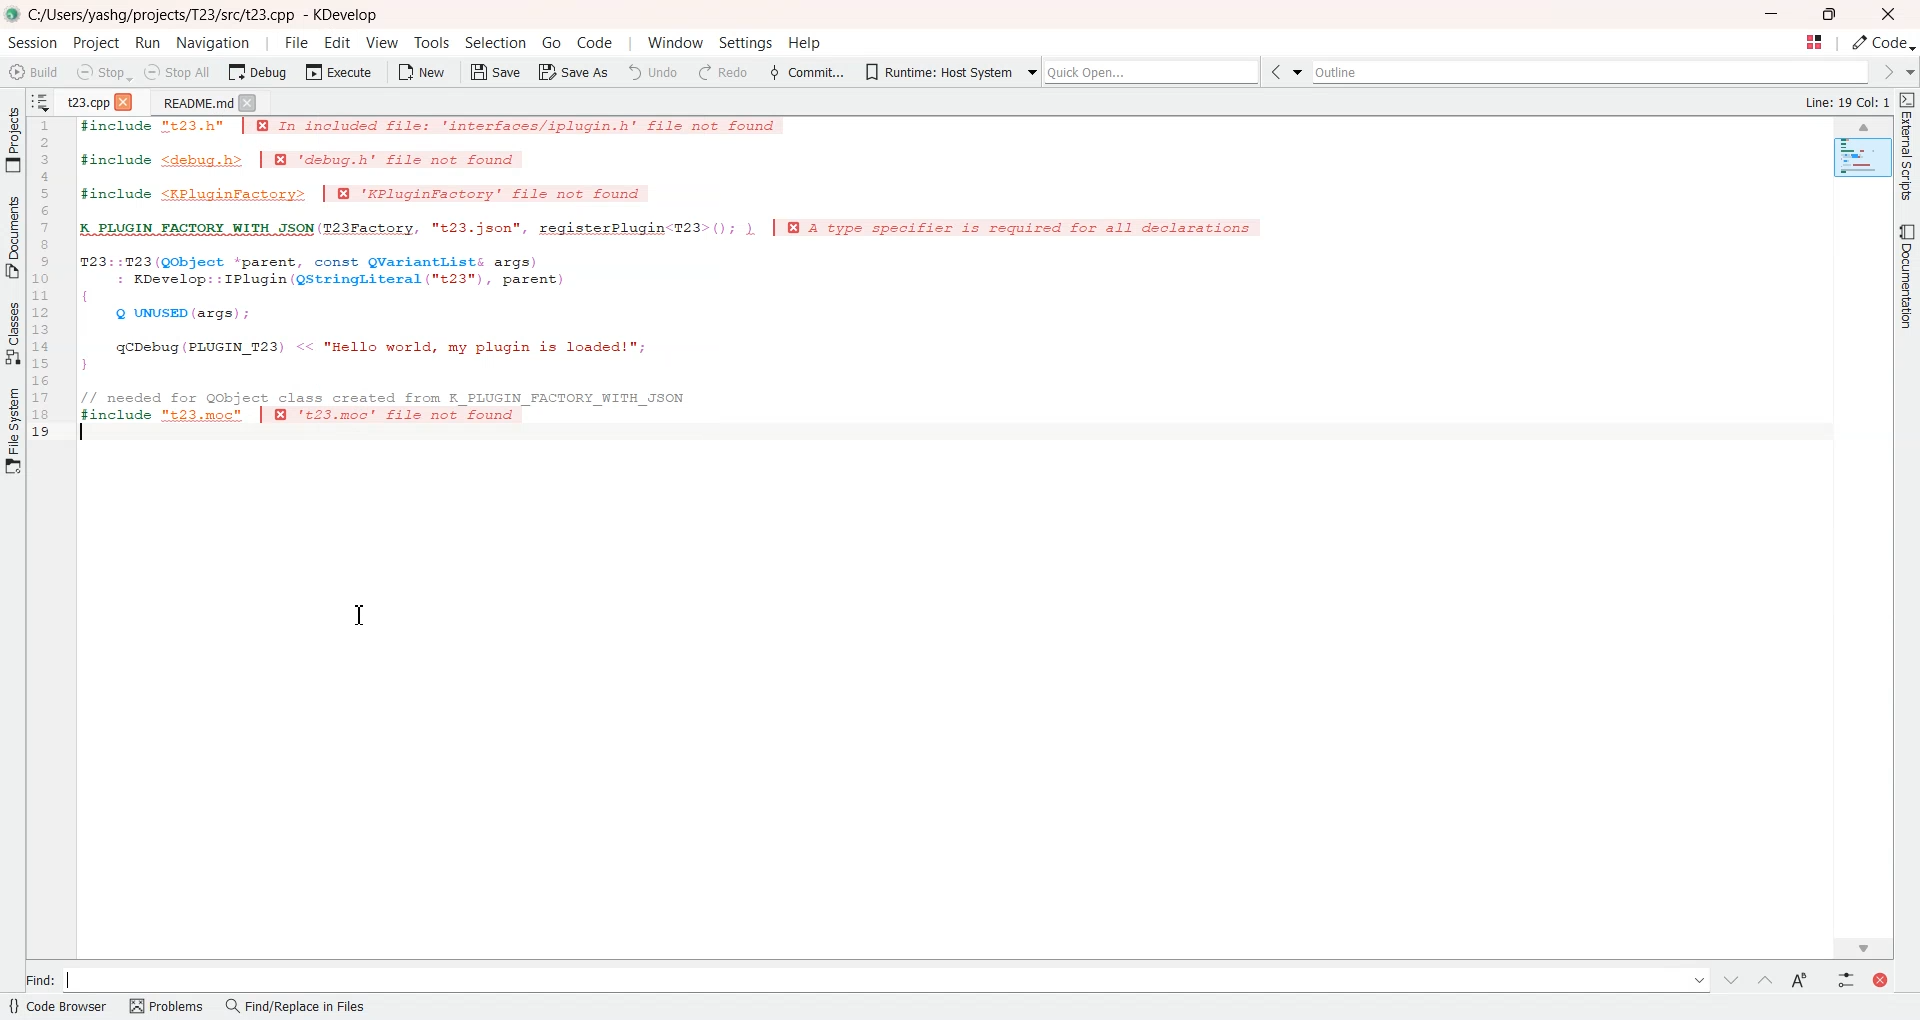 The image size is (1920, 1020). What do you see at coordinates (339, 71) in the screenshot?
I see `Execute` at bounding box center [339, 71].